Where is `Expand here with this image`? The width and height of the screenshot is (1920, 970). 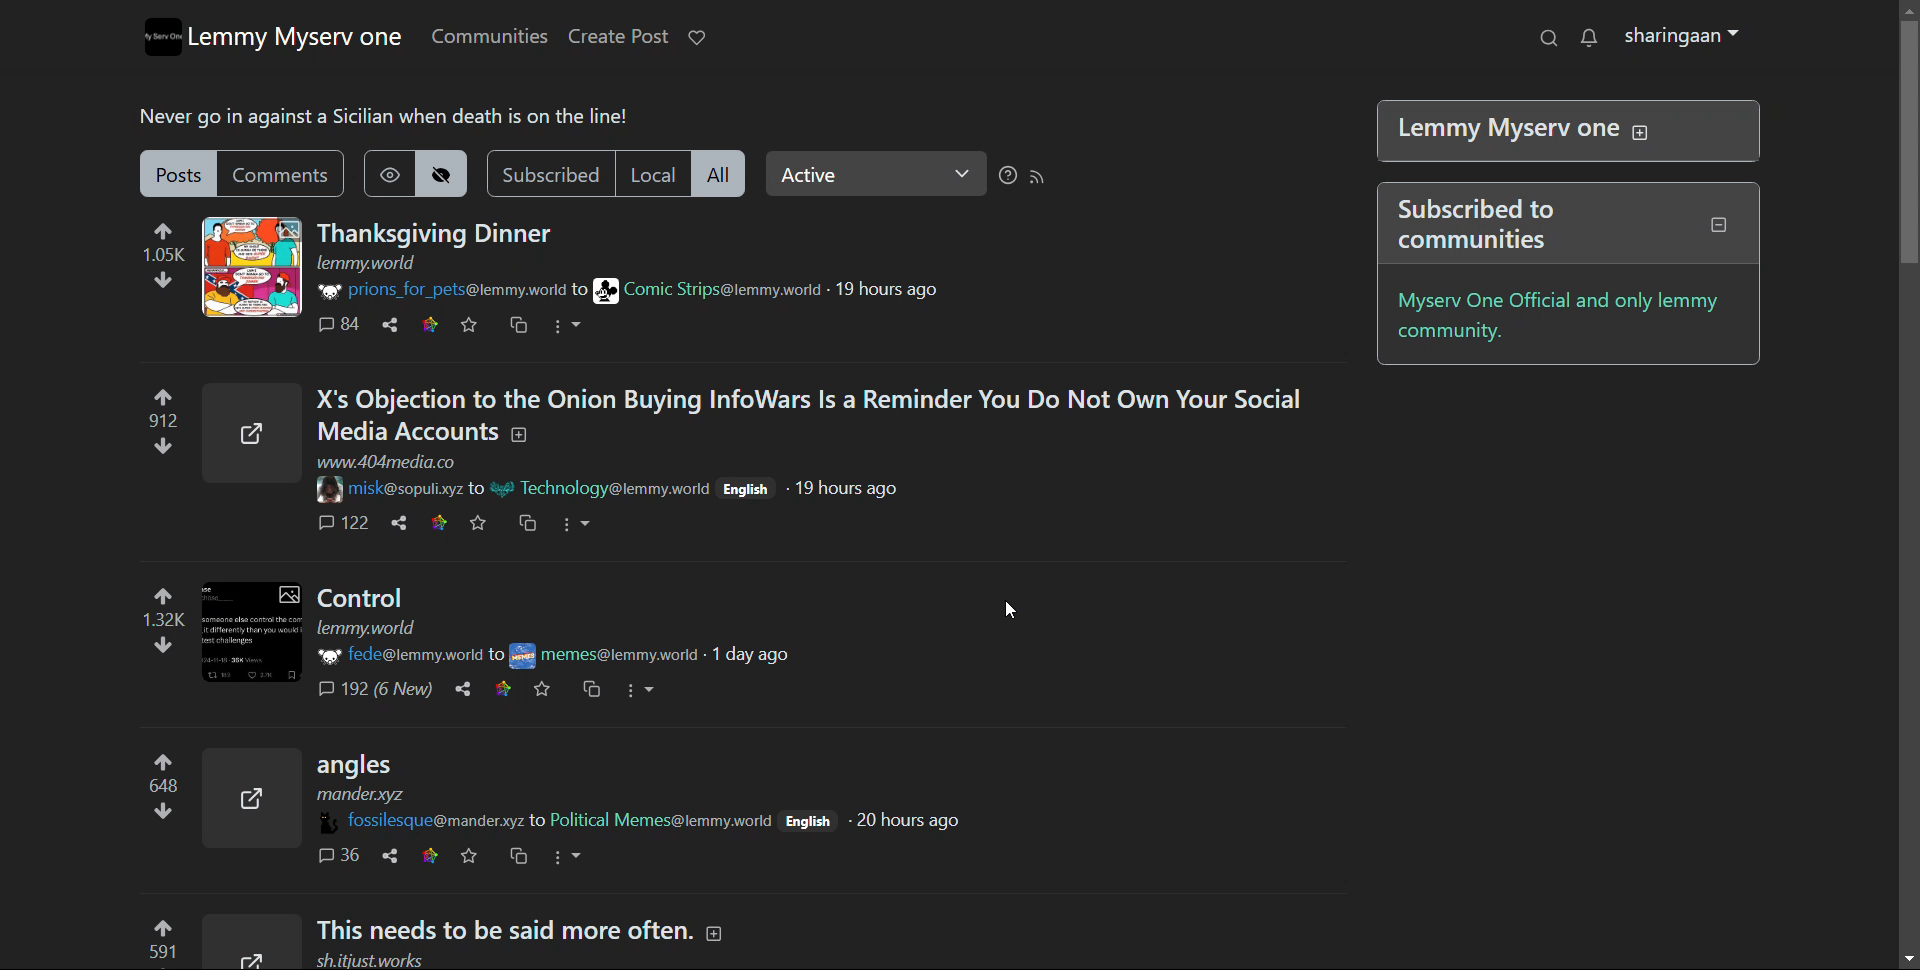
Expand here with this image is located at coordinates (246, 801).